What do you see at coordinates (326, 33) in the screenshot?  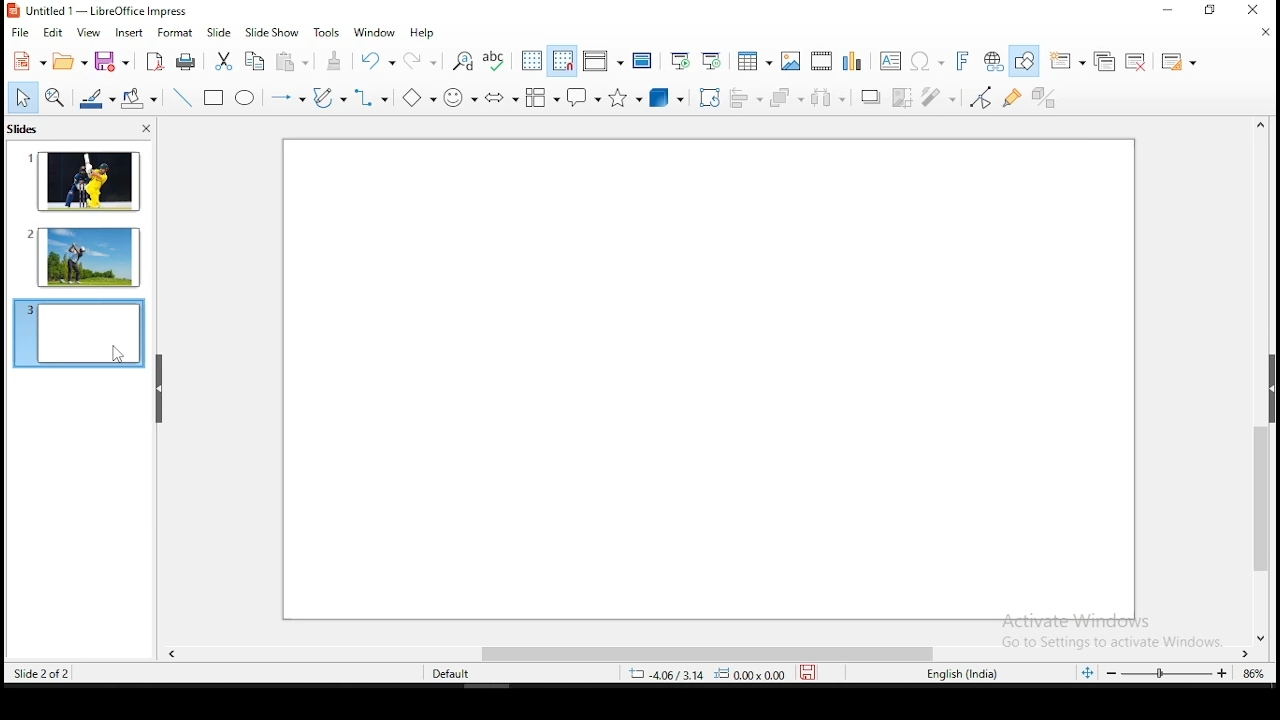 I see `tools` at bounding box center [326, 33].